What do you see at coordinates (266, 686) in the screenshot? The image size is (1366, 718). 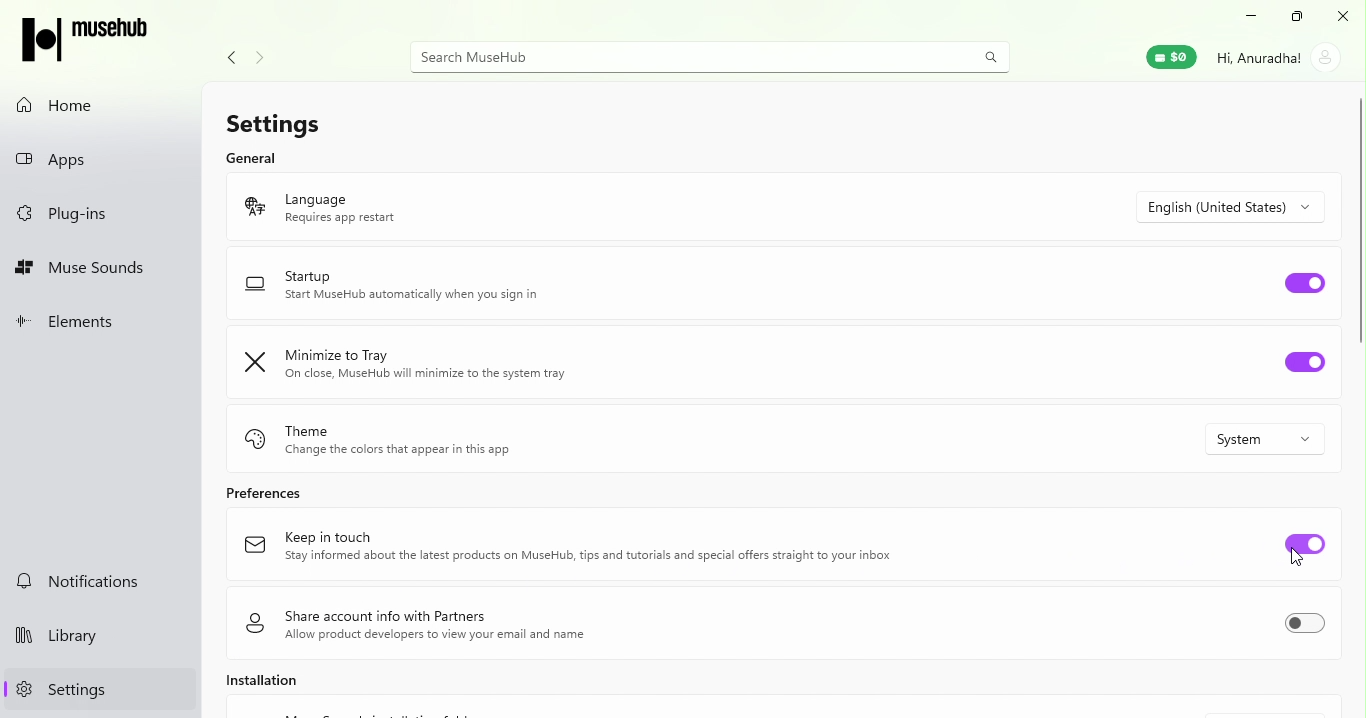 I see `Installation` at bounding box center [266, 686].